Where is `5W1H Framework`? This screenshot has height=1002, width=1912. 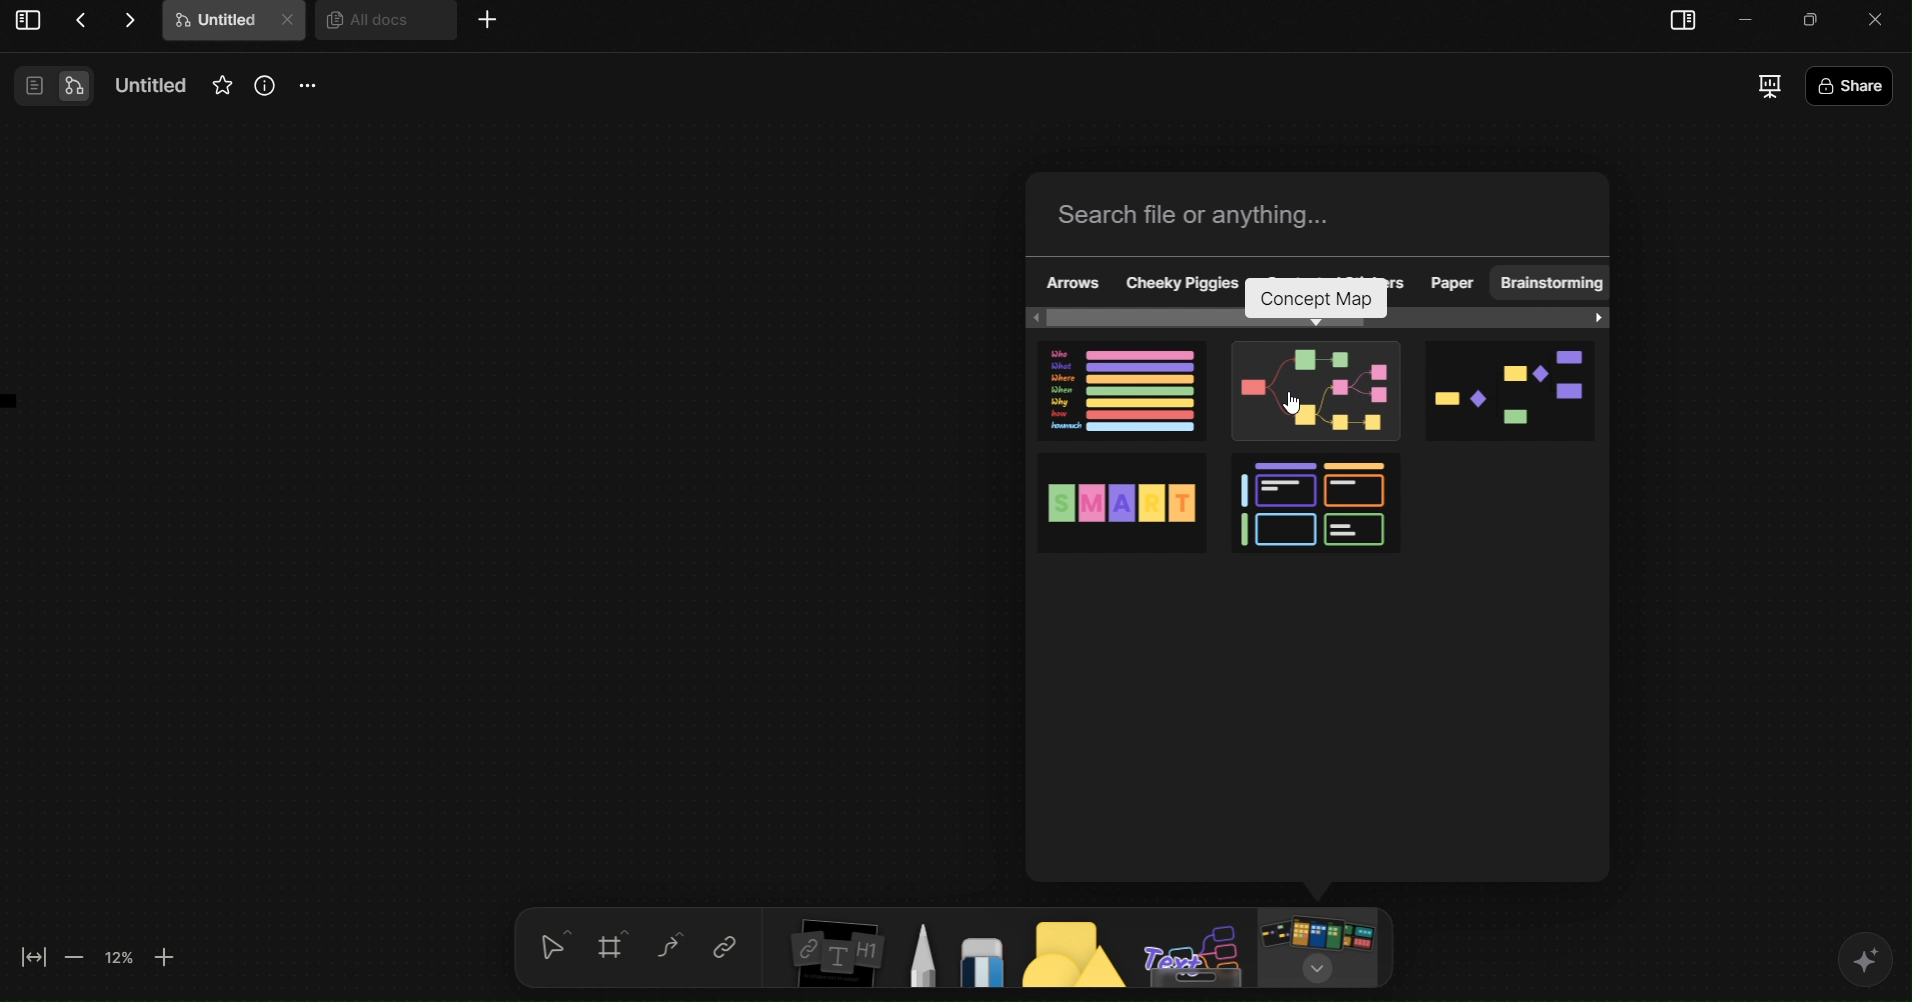
5W1H Framework is located at coordinates (1125, 390).